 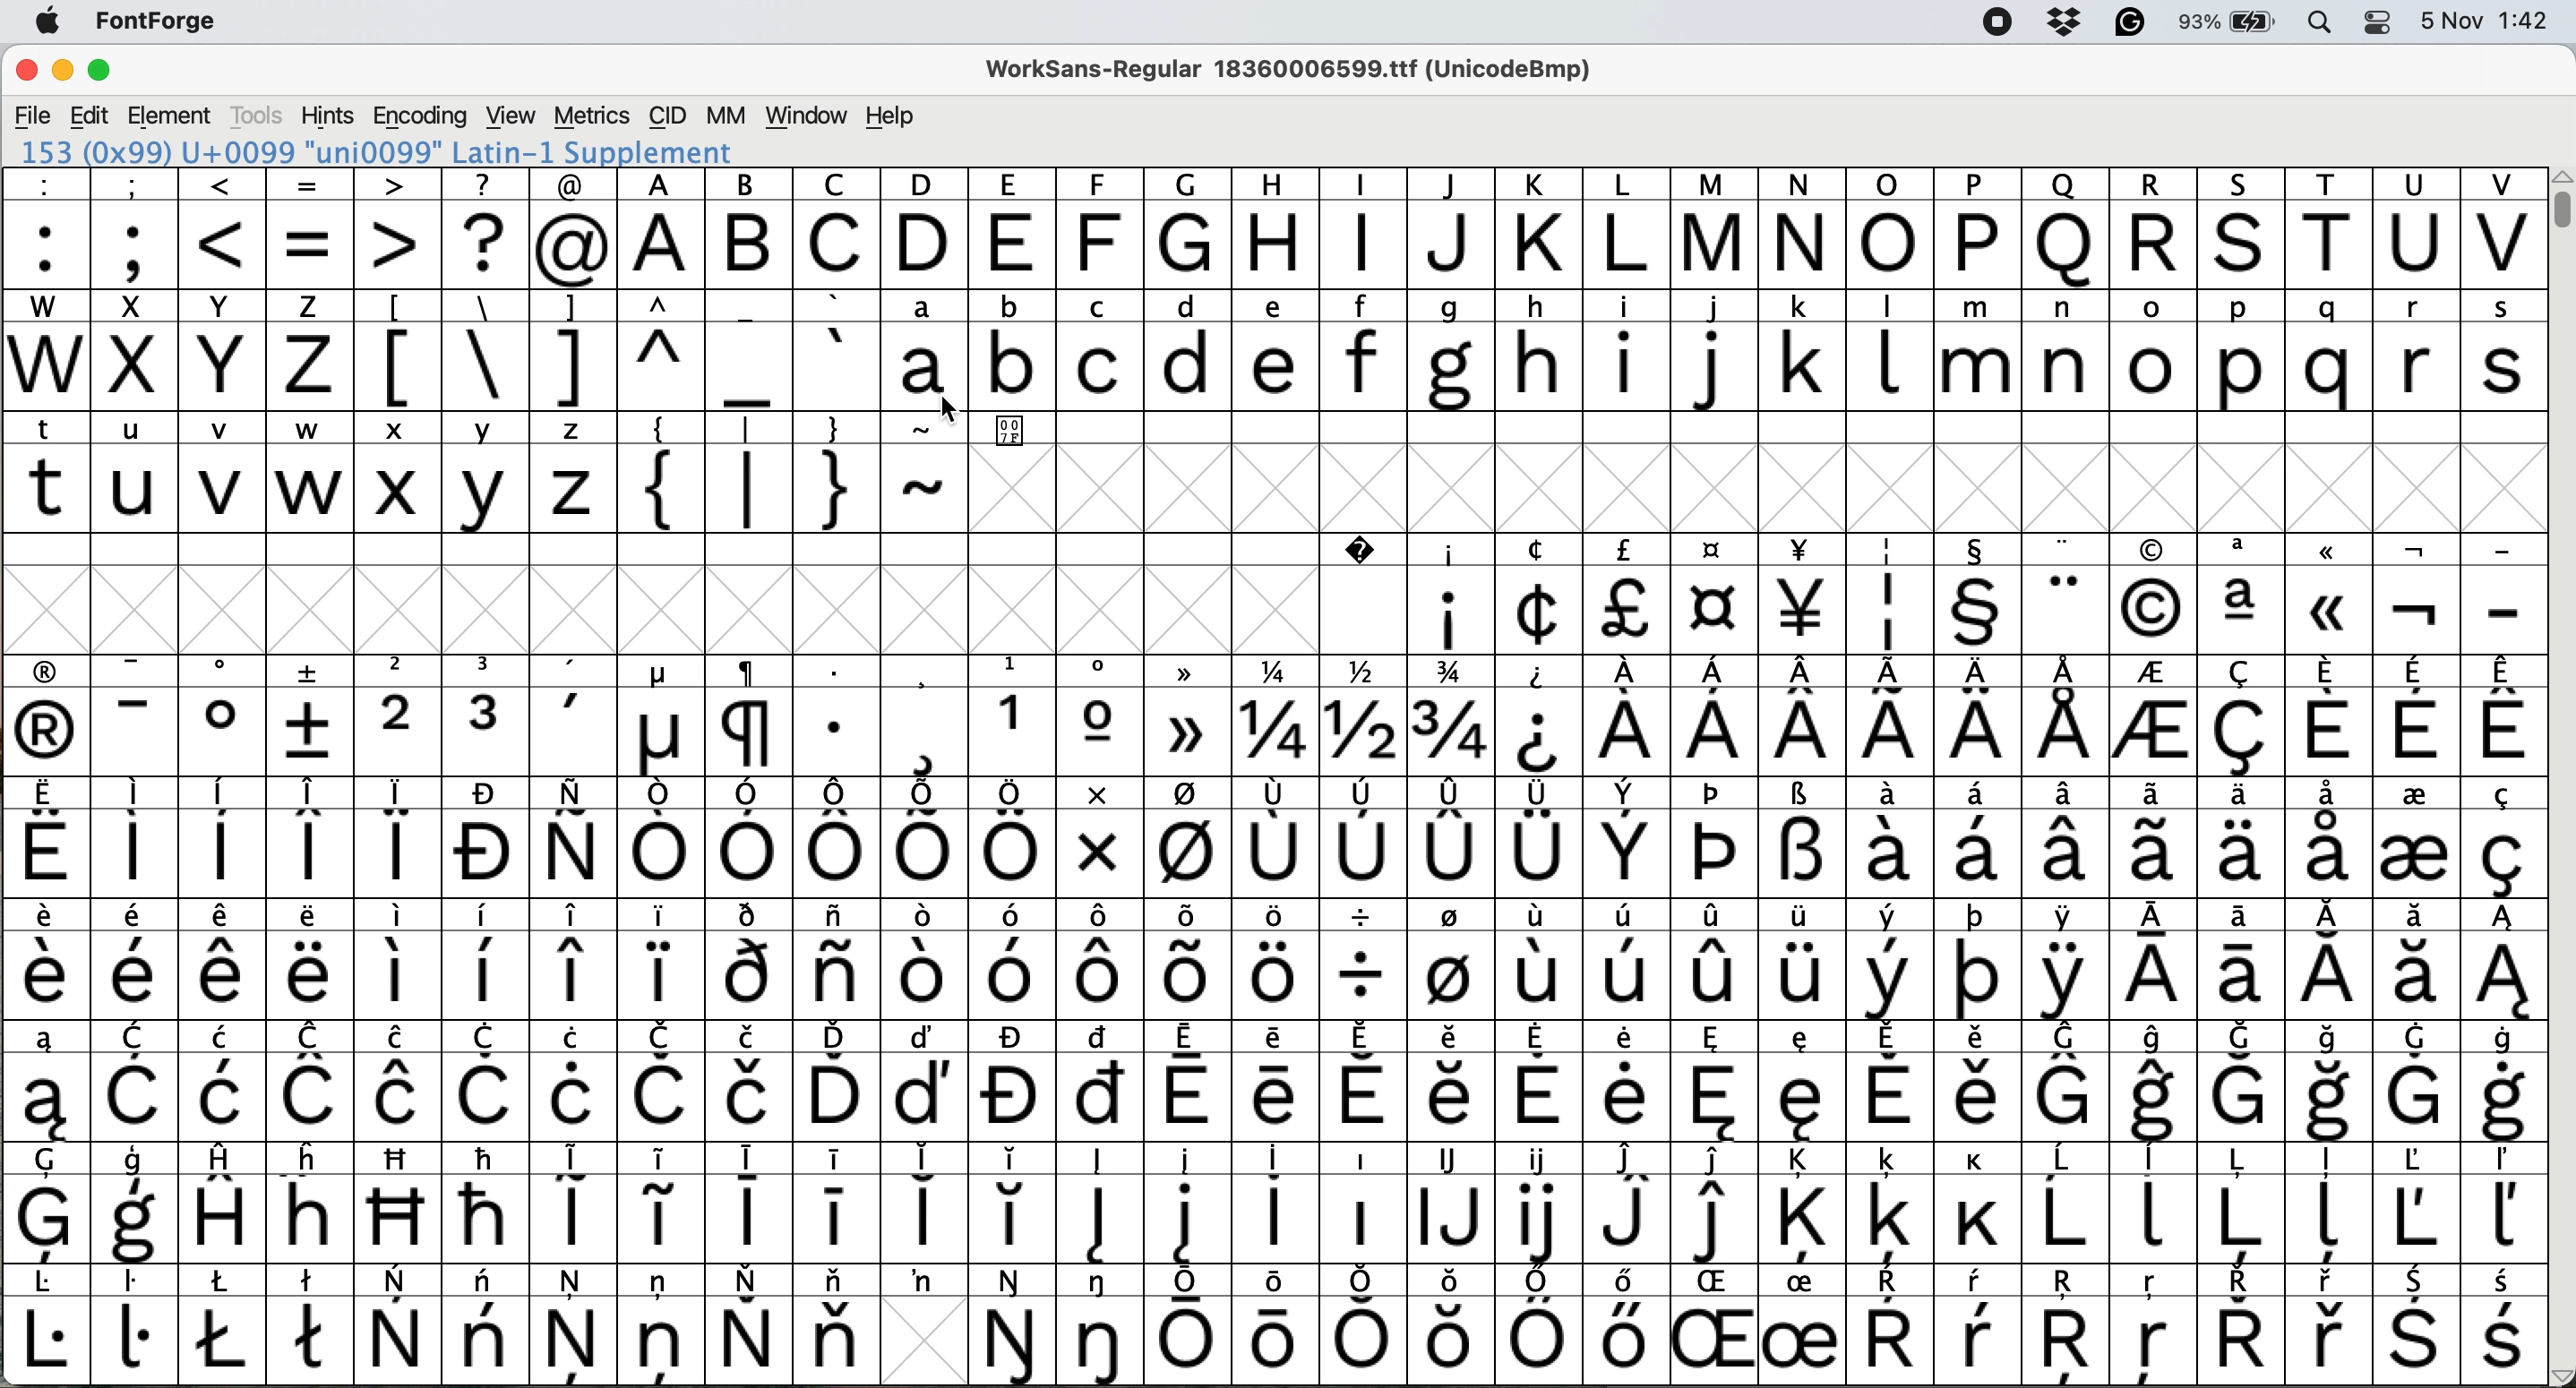 What do you see at coordinates (2240, 1202) in the screenshot?
I see `symbol` at bounding box center [2240, 1202].